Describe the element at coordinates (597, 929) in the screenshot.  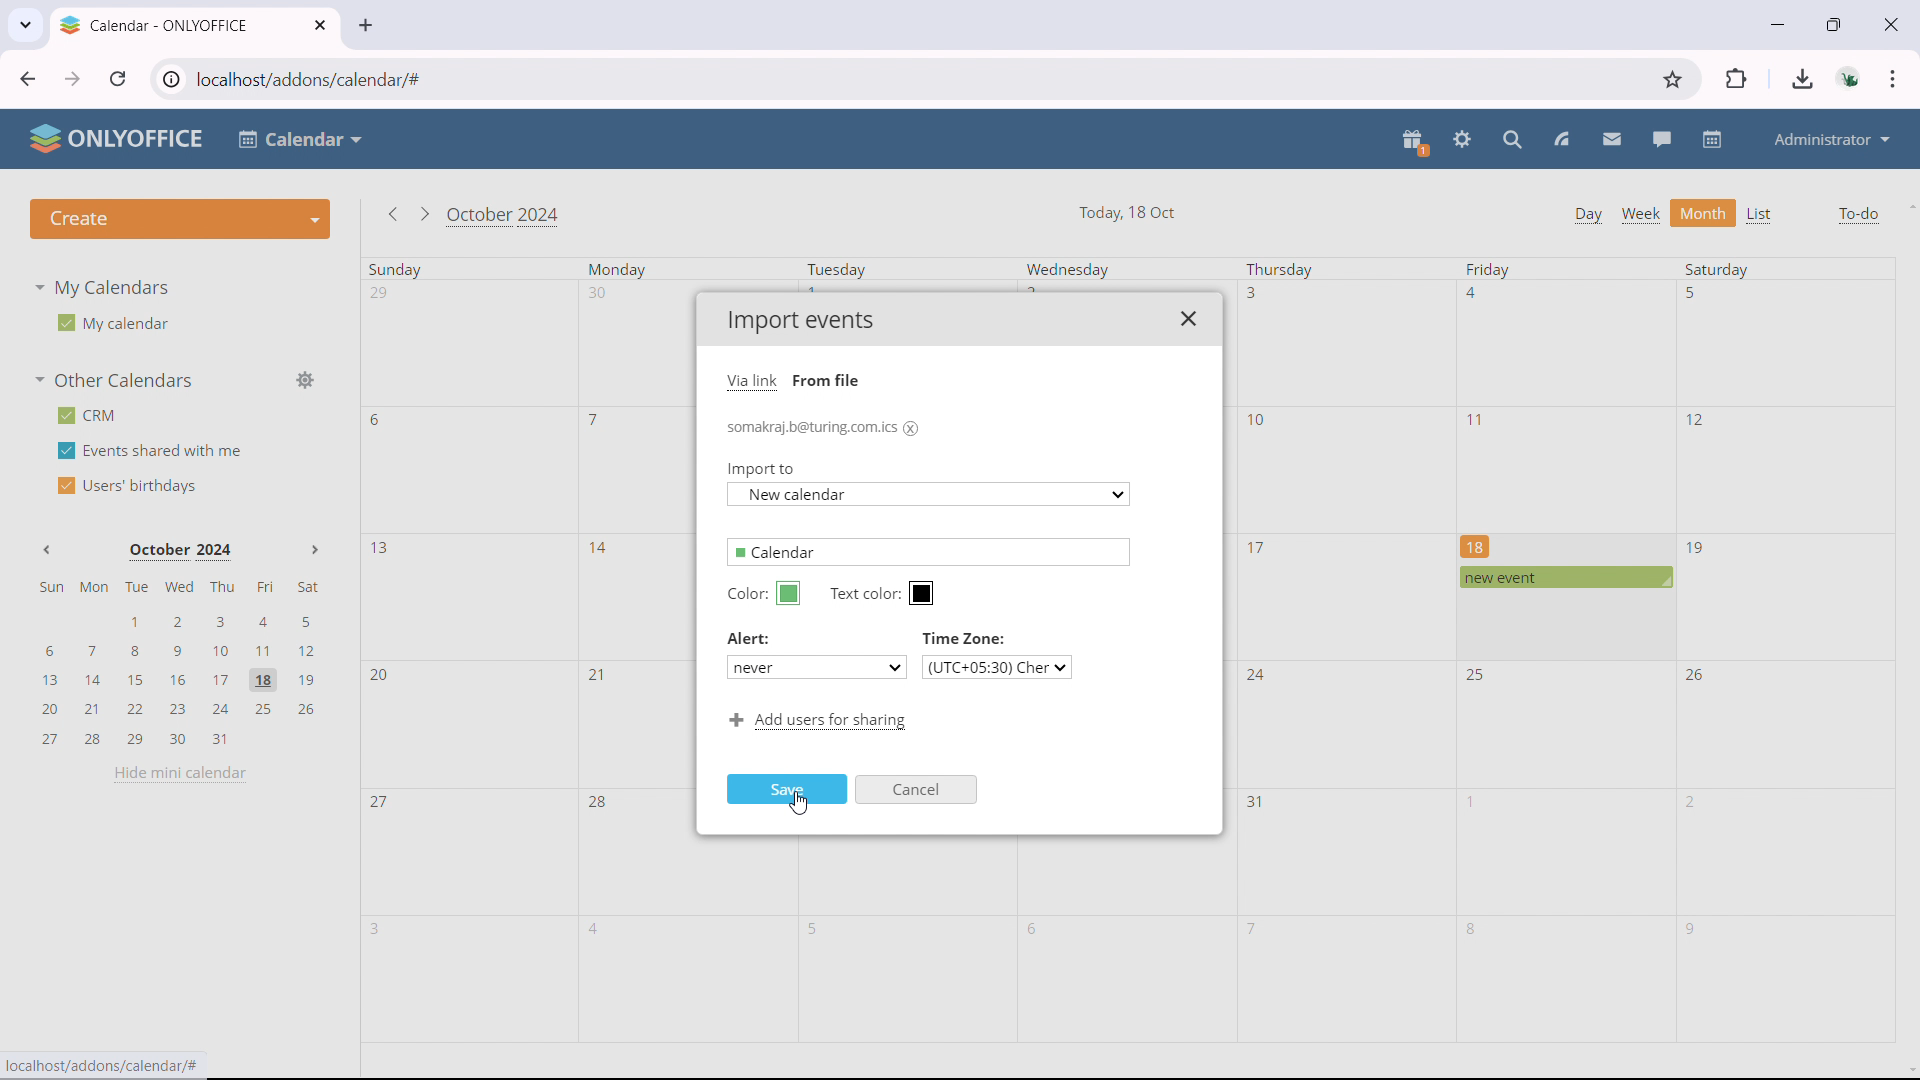
I see `4` at that location.